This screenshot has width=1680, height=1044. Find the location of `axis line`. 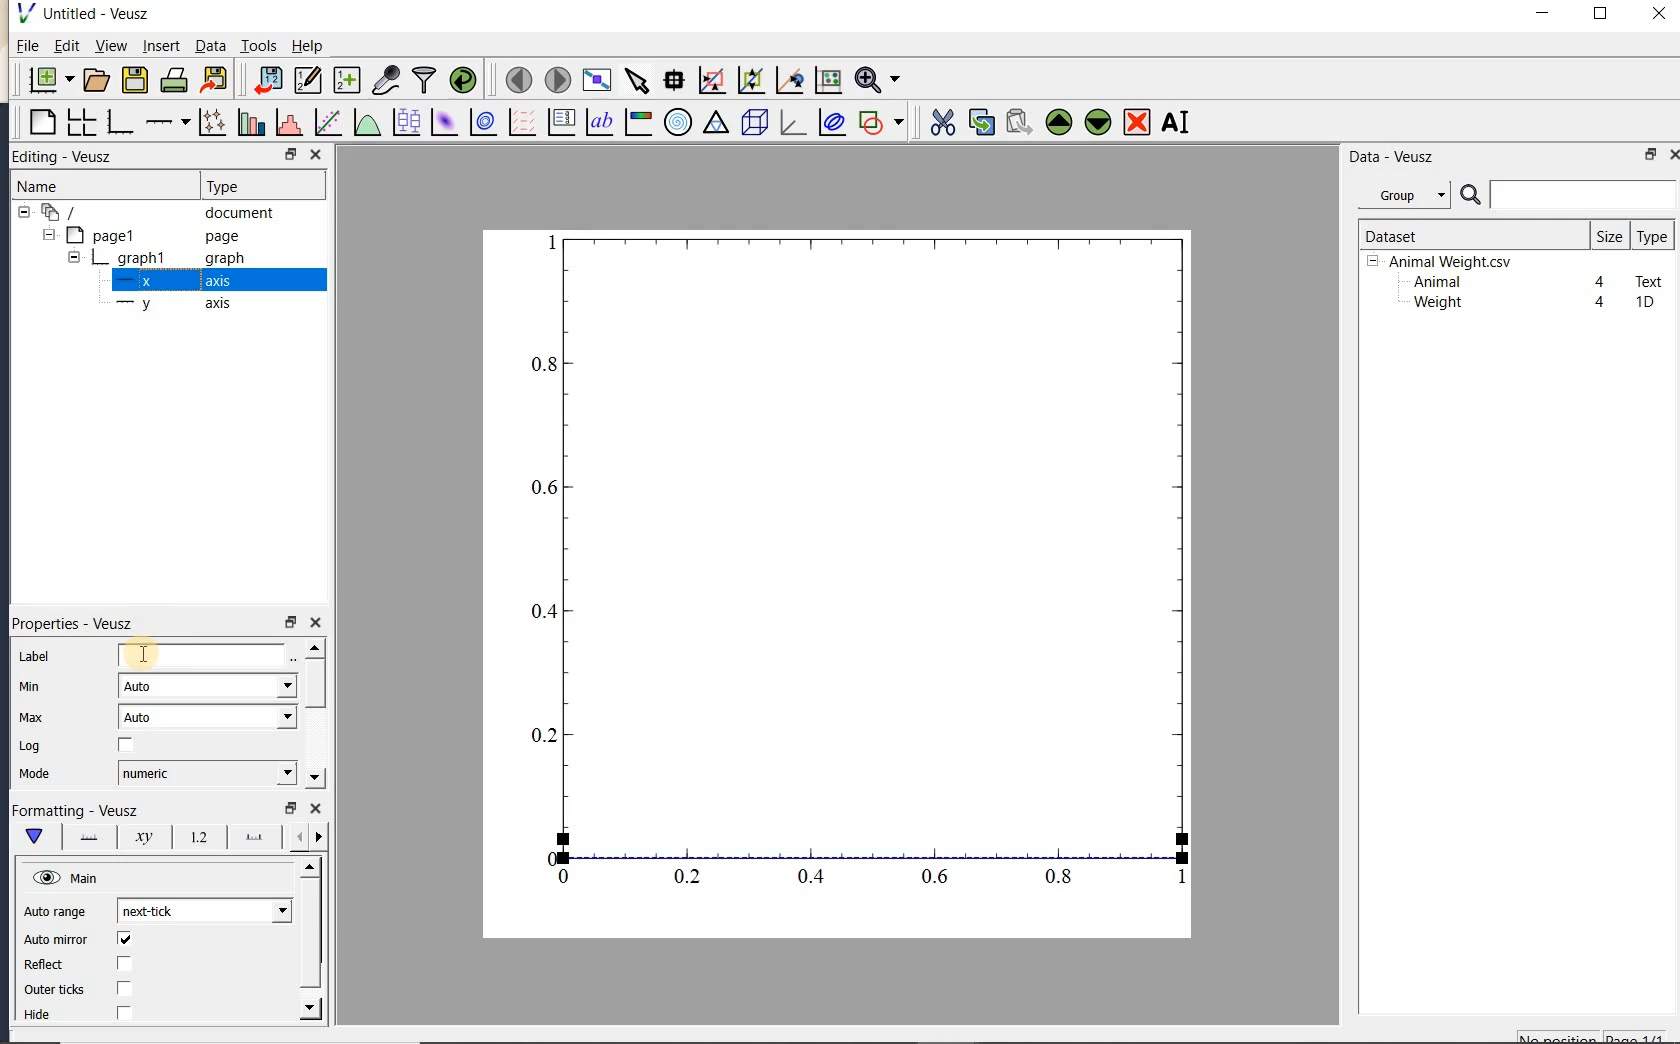

axis line is located at coordinates (85, 837).